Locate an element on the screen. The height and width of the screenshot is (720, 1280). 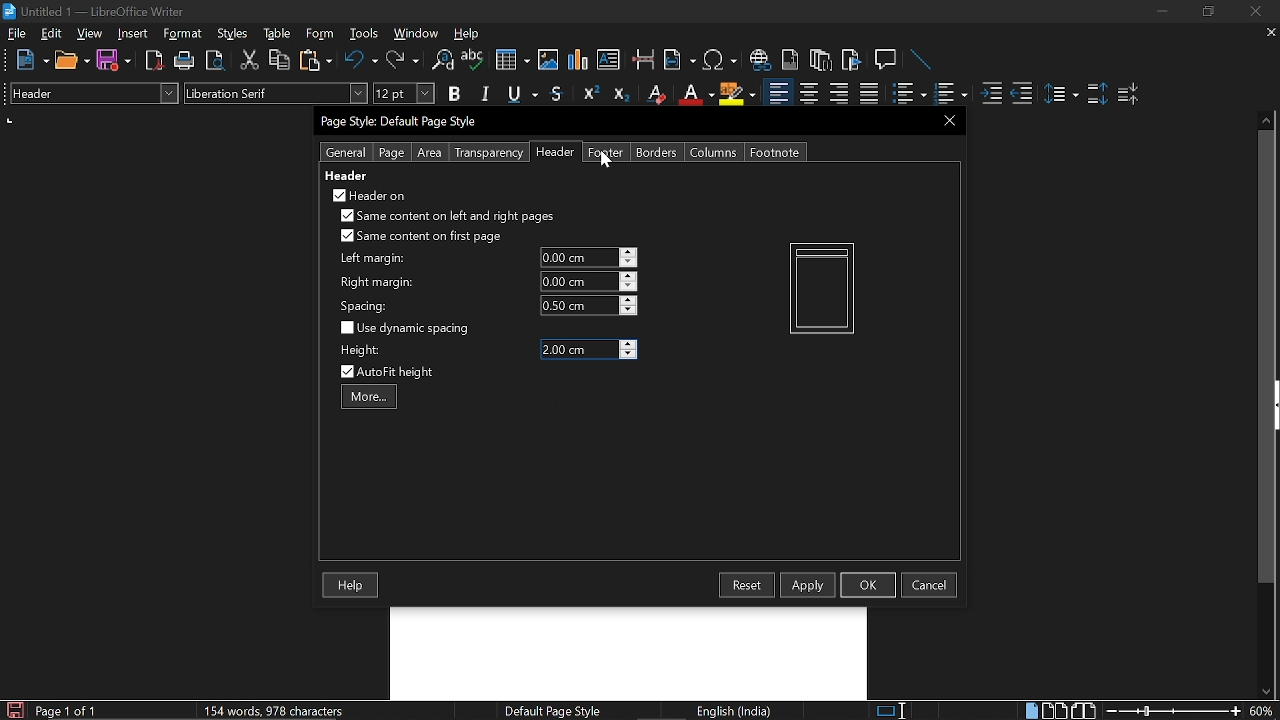
Increase height hey Cortana is located at coordinates (629, 344).